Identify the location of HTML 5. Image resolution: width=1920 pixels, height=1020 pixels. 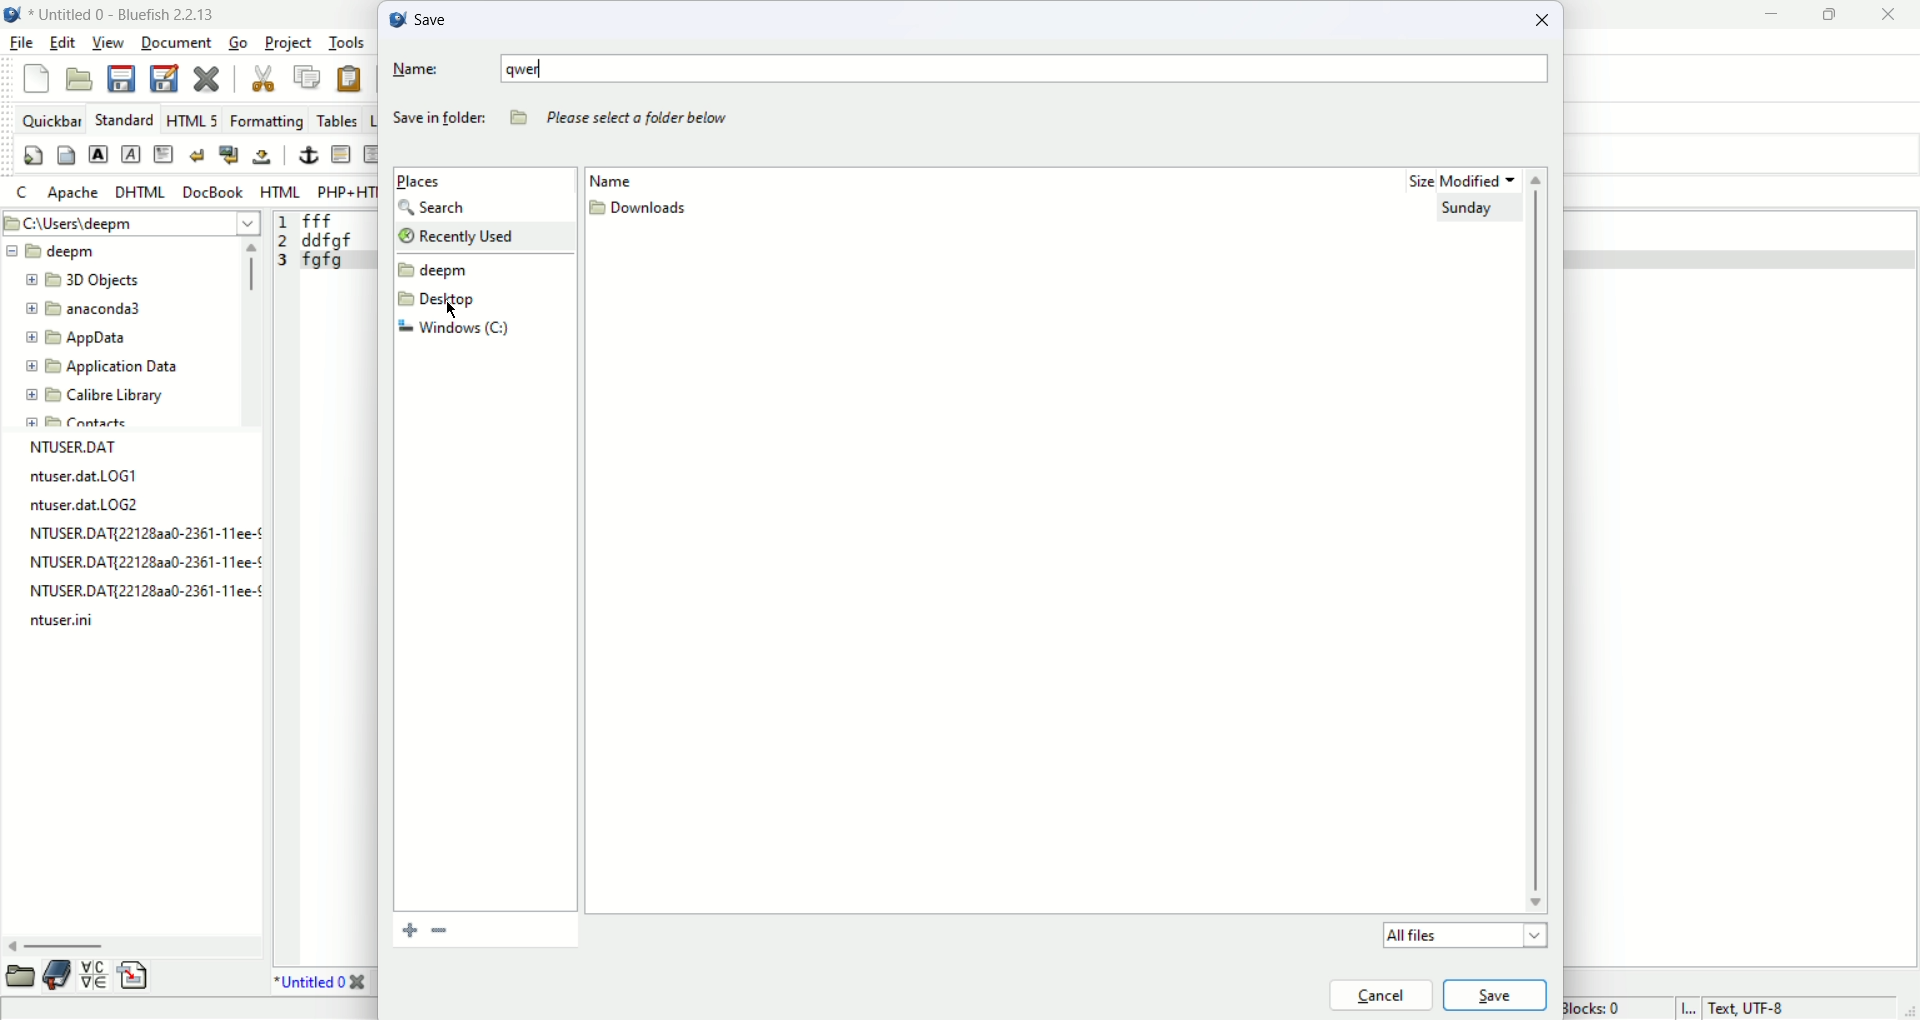
(196, 120).